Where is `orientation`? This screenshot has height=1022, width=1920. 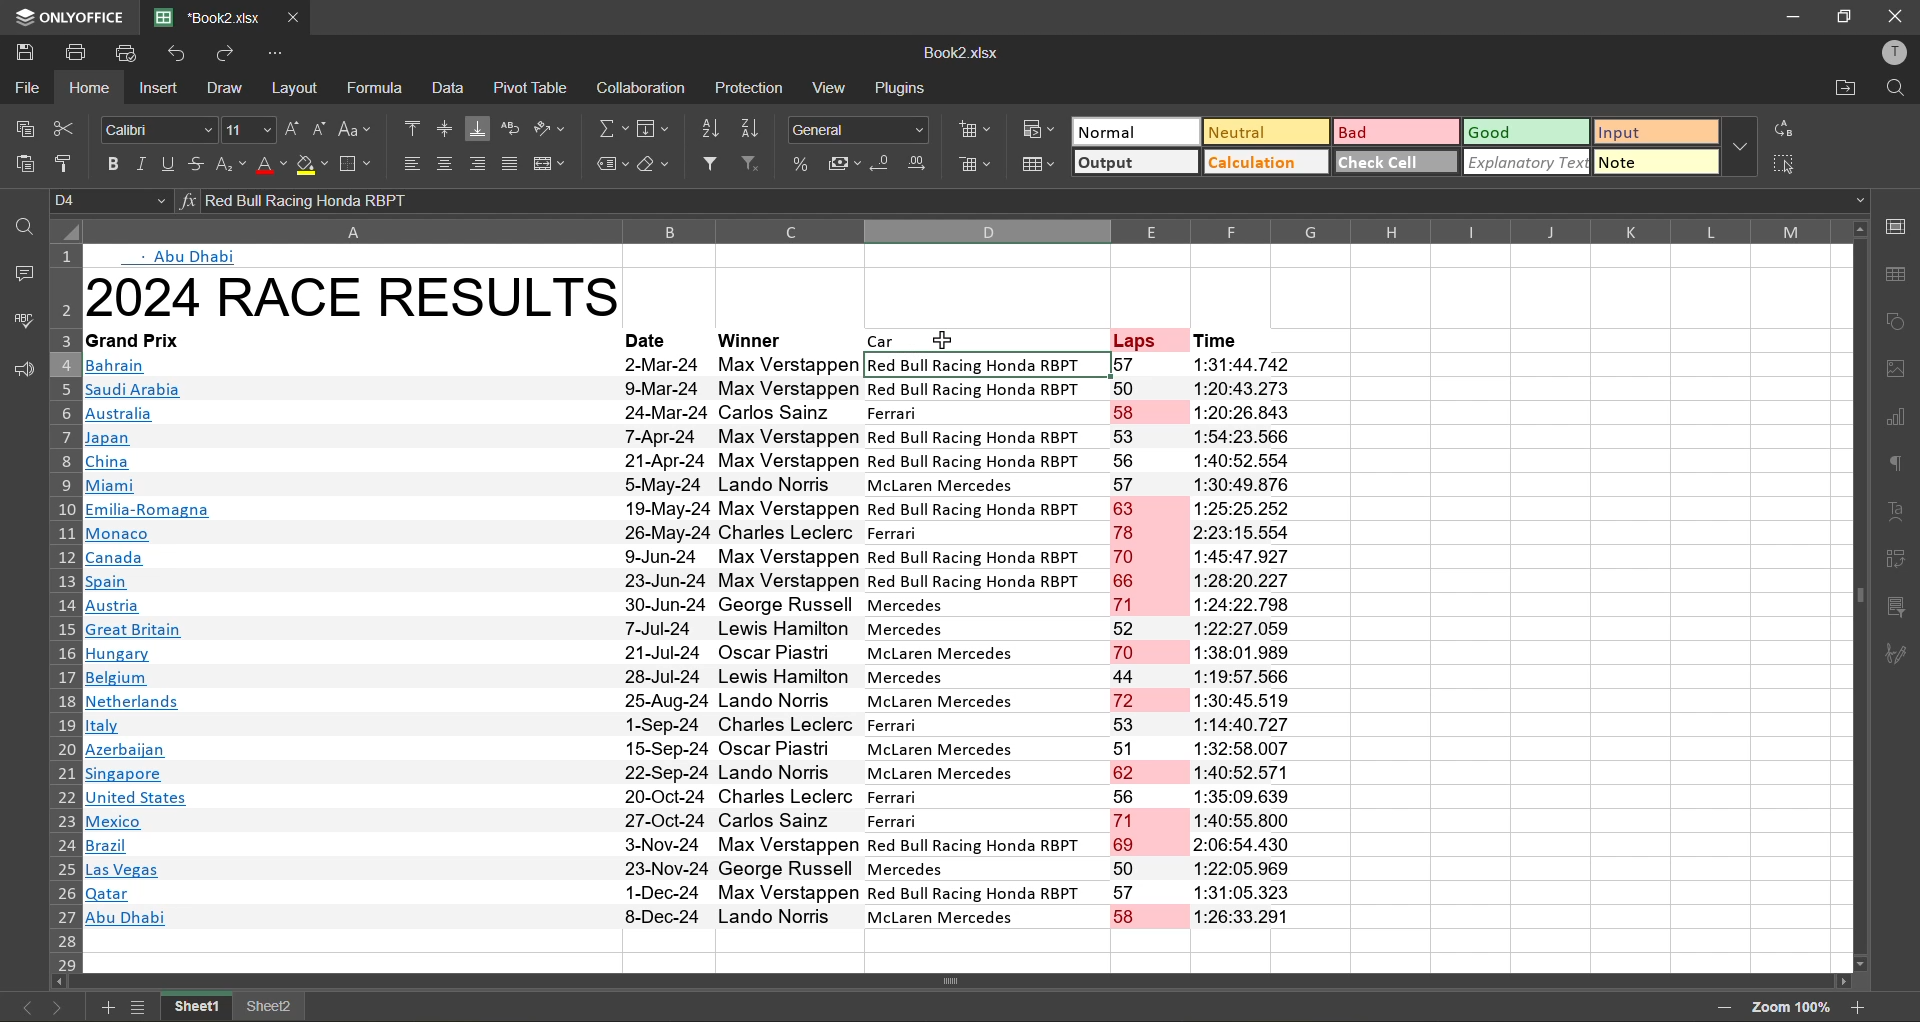 orientation is located at coordinates (553, 128).